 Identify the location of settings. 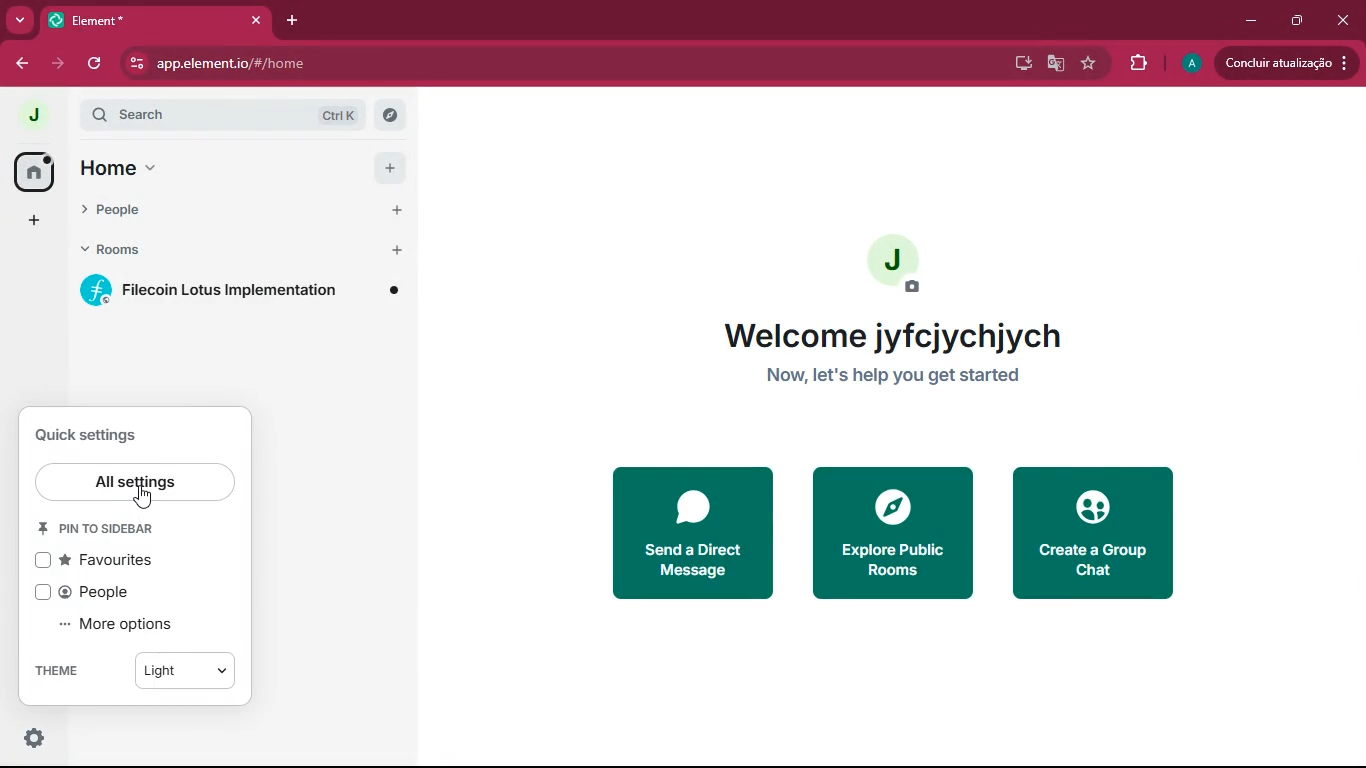
(30, 739).